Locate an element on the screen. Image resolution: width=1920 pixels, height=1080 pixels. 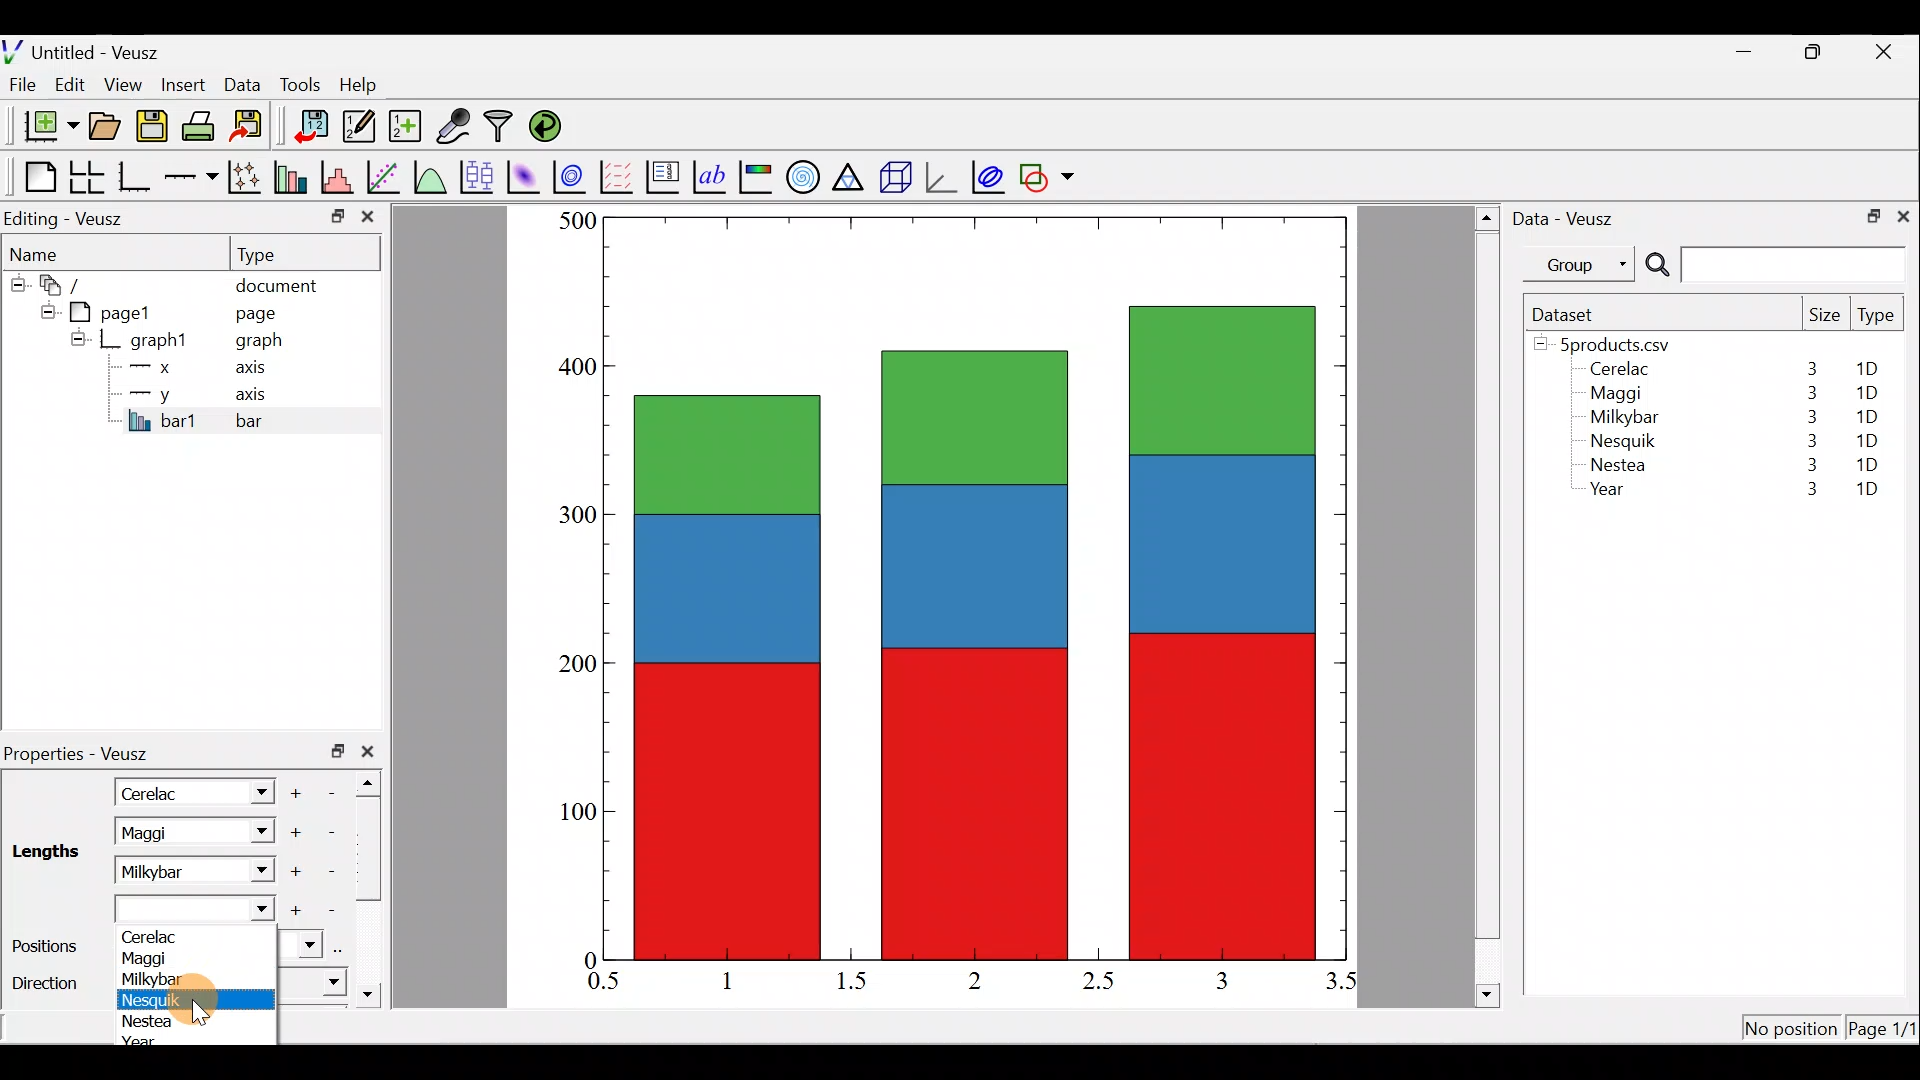
View is located at coordinates (127, 80).